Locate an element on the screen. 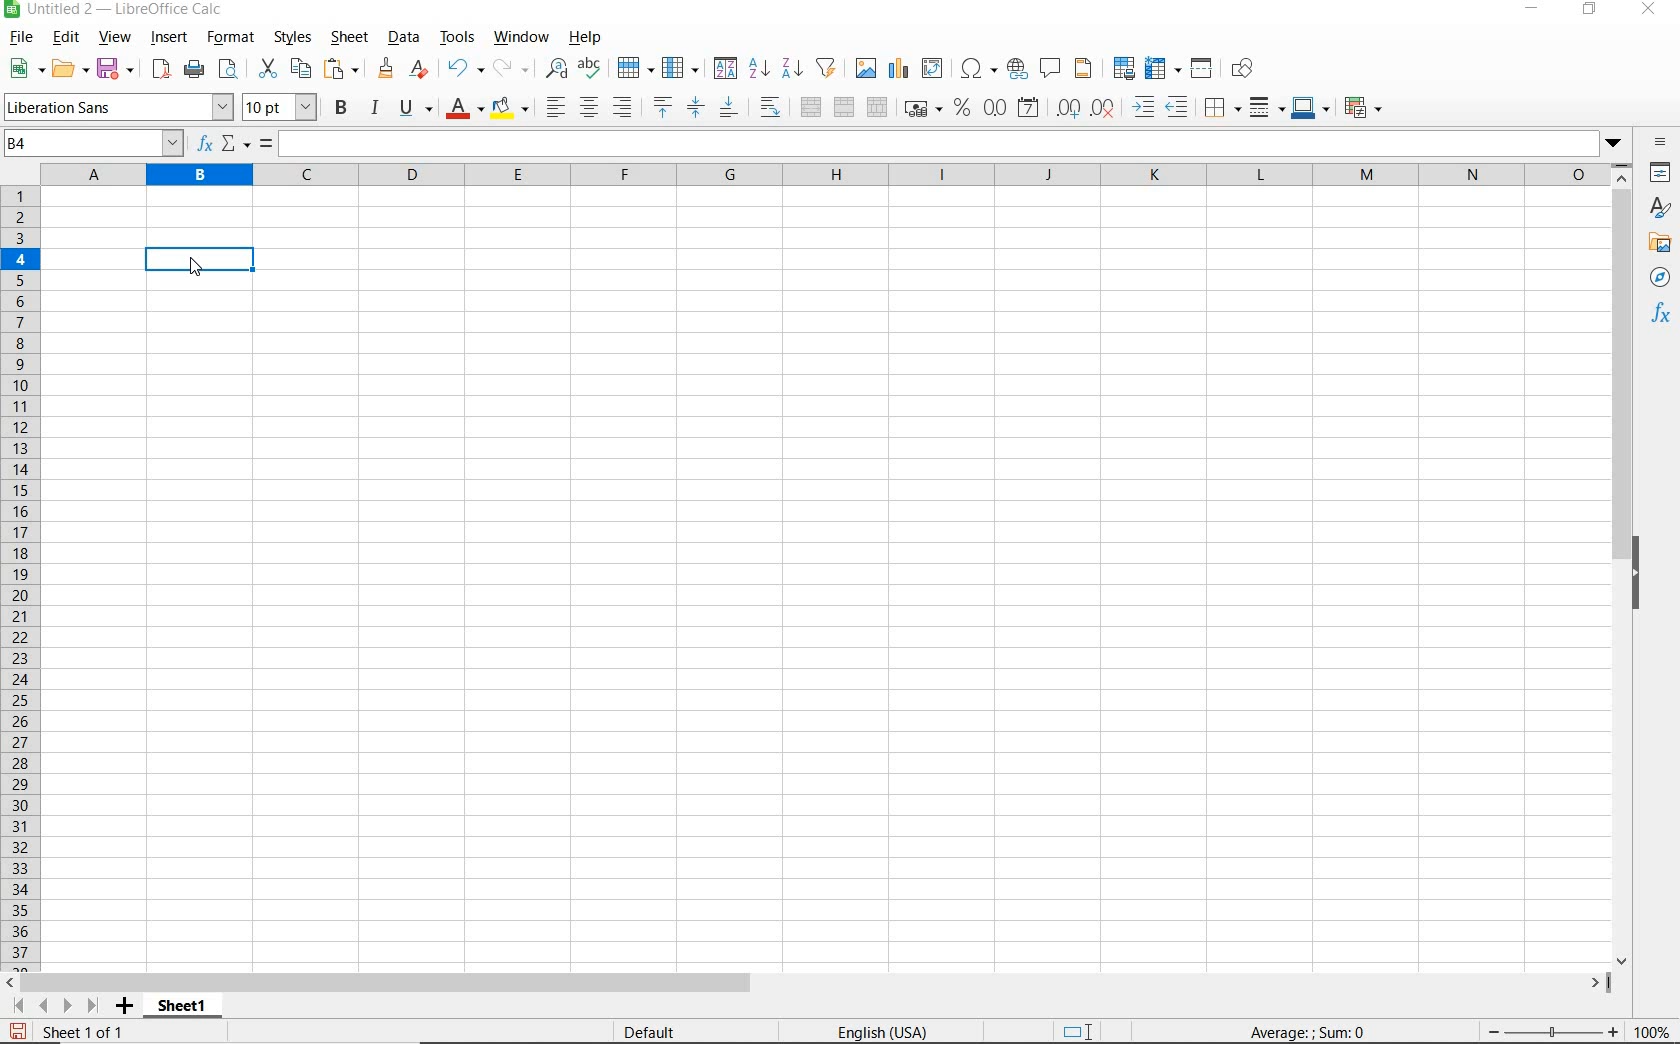 Image resolution: width=1680 pixels, height=1044 pixels. tools is located at coordinates (458, 38).